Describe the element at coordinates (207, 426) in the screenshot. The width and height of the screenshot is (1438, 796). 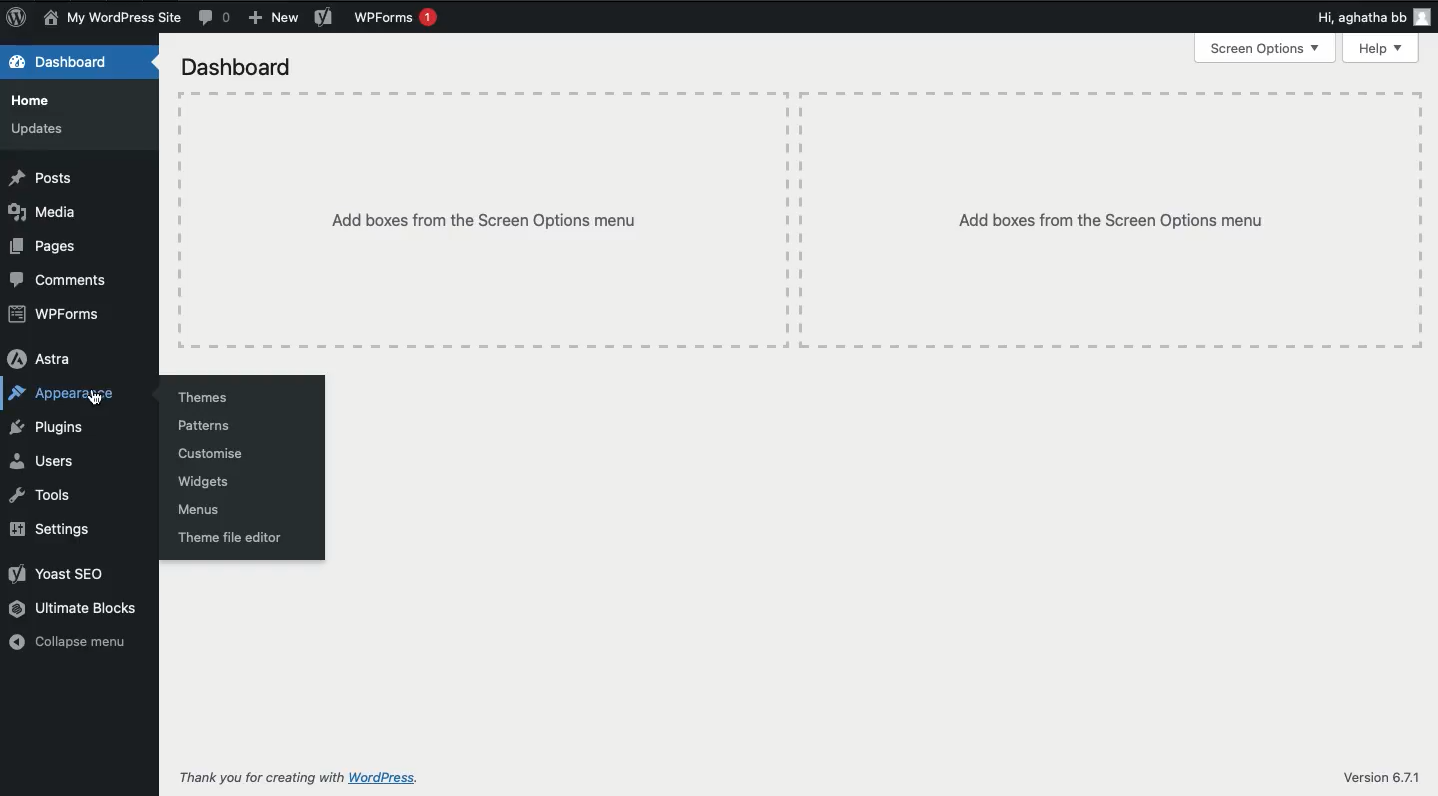
I see `Patterns` at that location.